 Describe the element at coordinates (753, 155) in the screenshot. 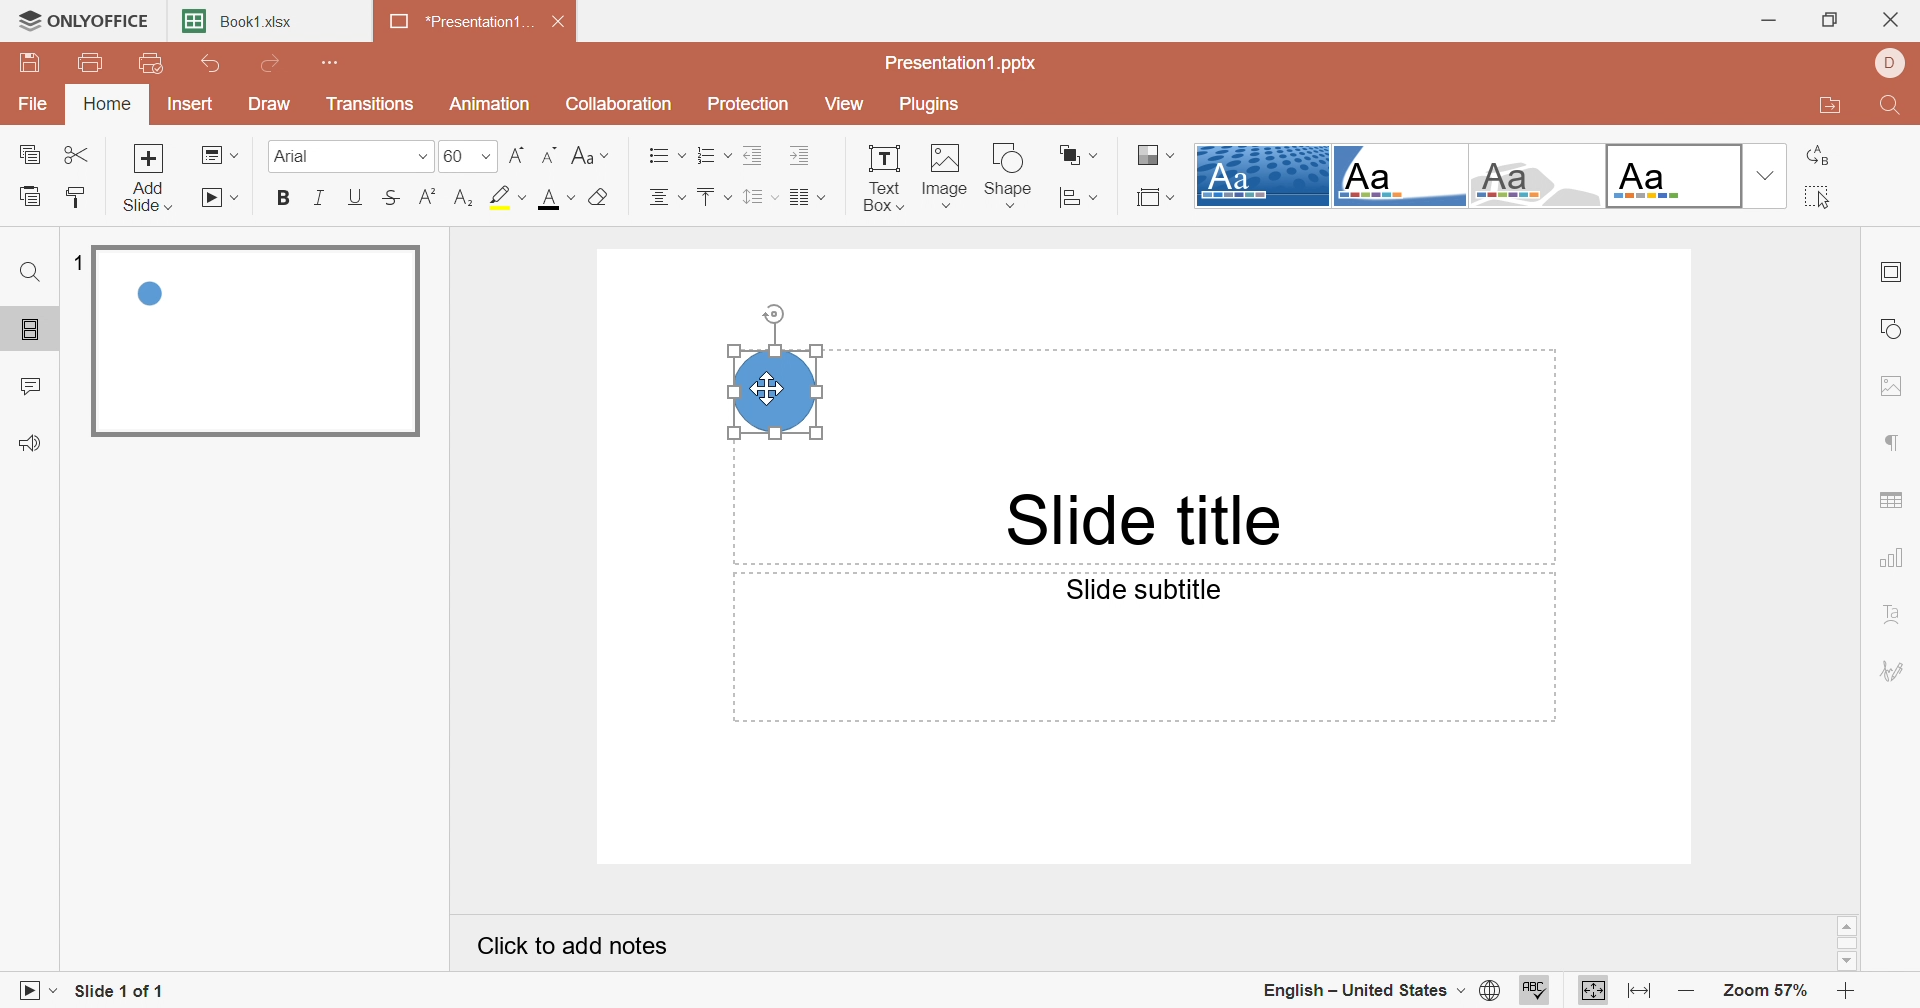

I see `Decrease indent` at that location.